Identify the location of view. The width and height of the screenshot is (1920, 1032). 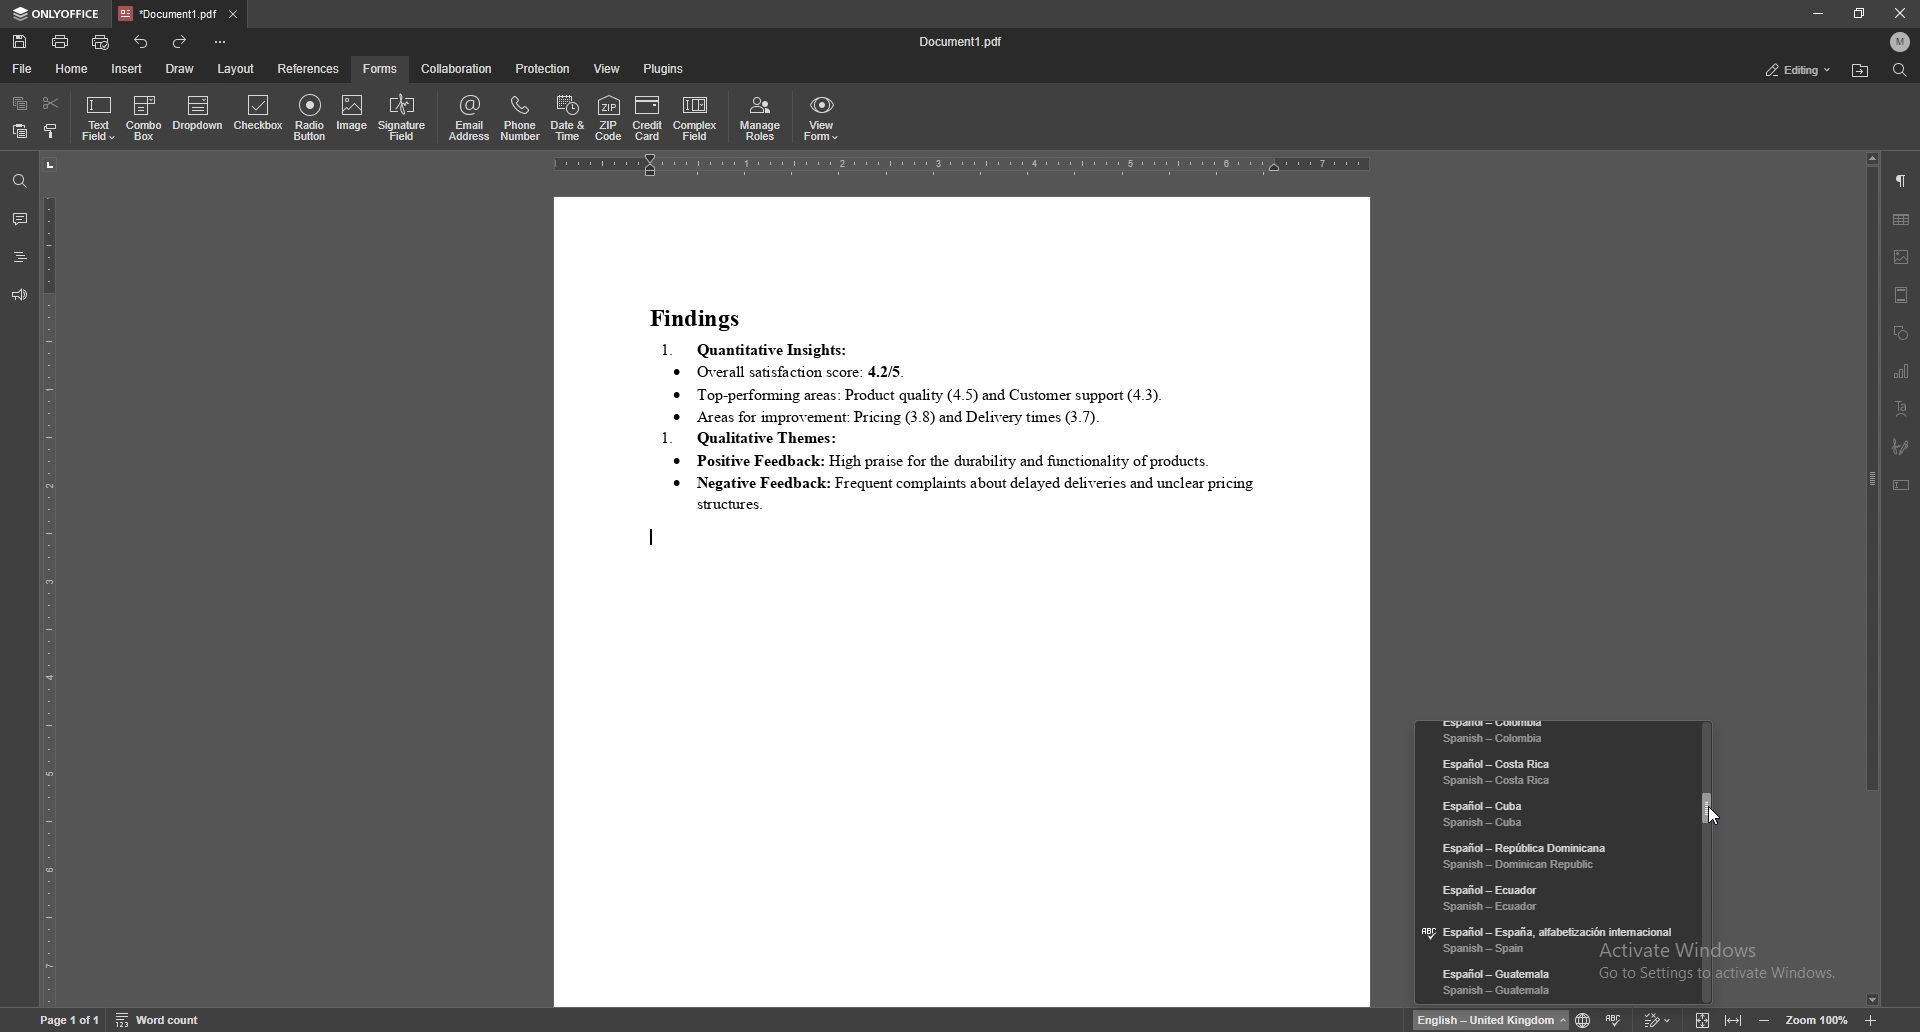
(607, 69).